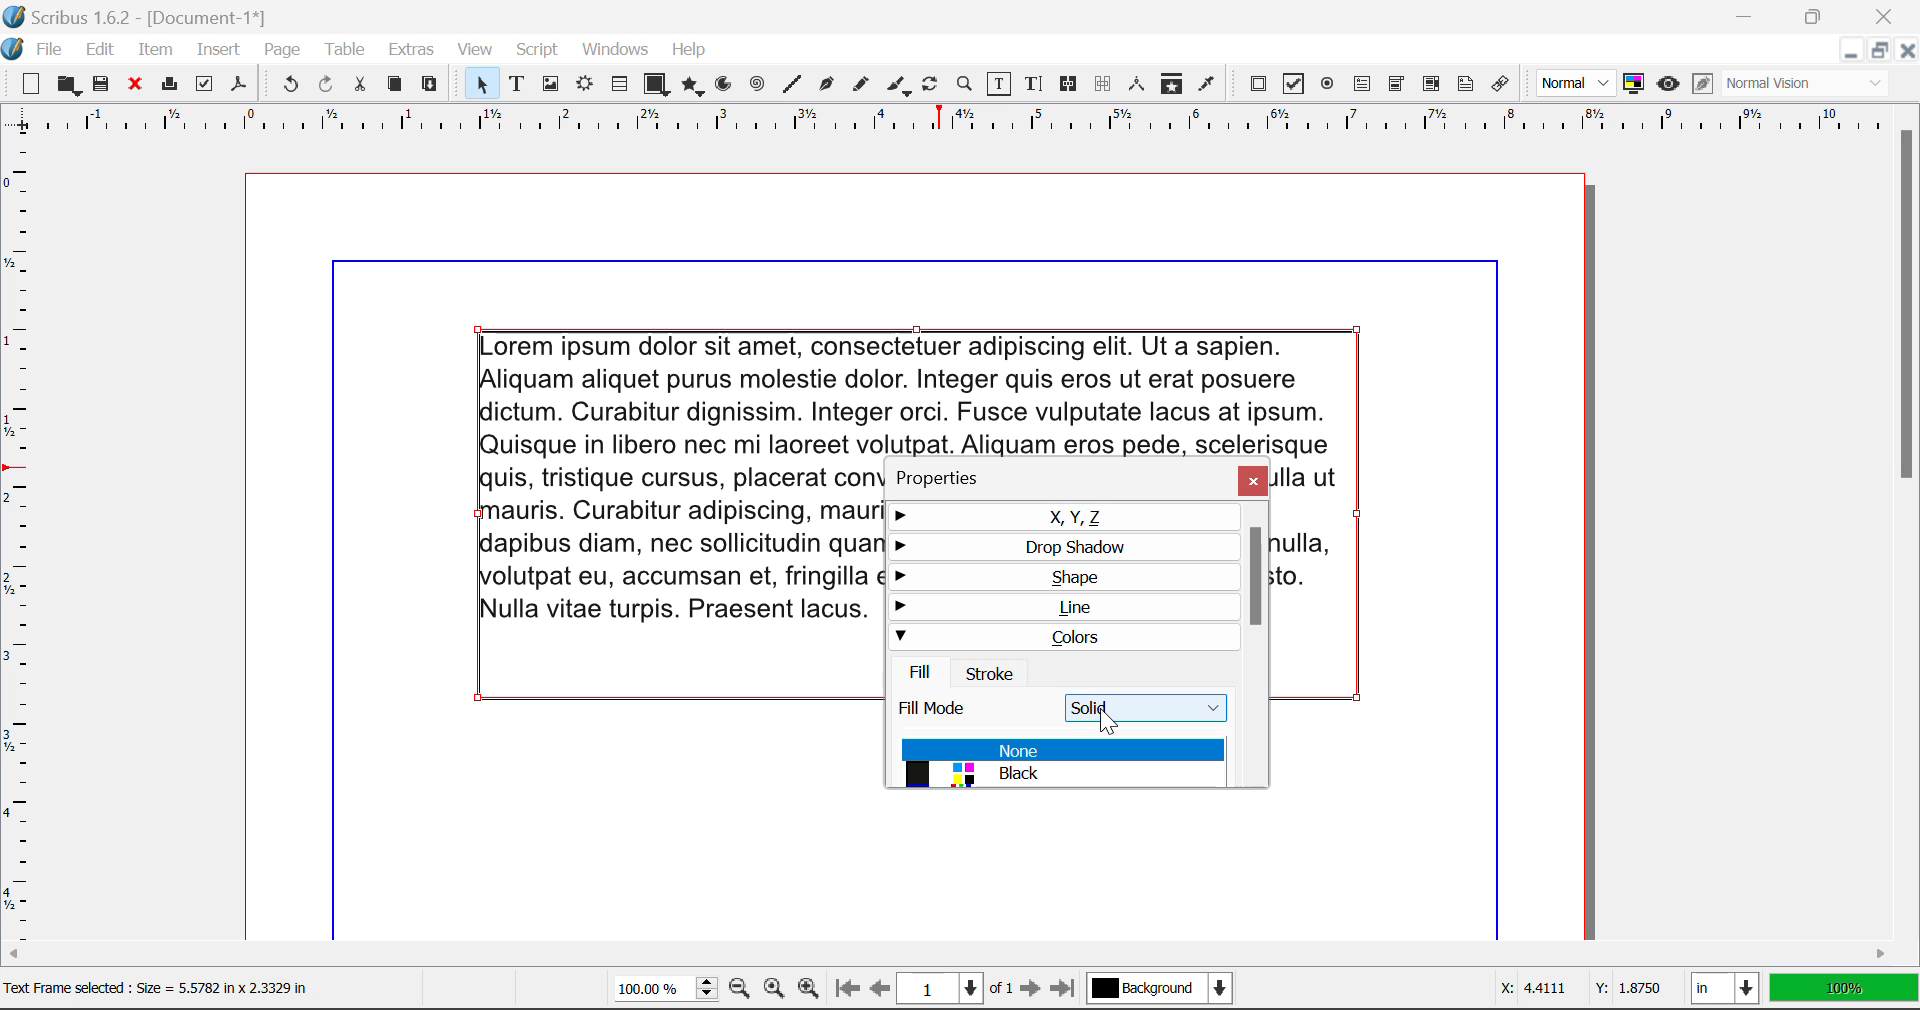 This screenshot has height=1010, width=1920. I want to click on Polygons, so click(692, 88).